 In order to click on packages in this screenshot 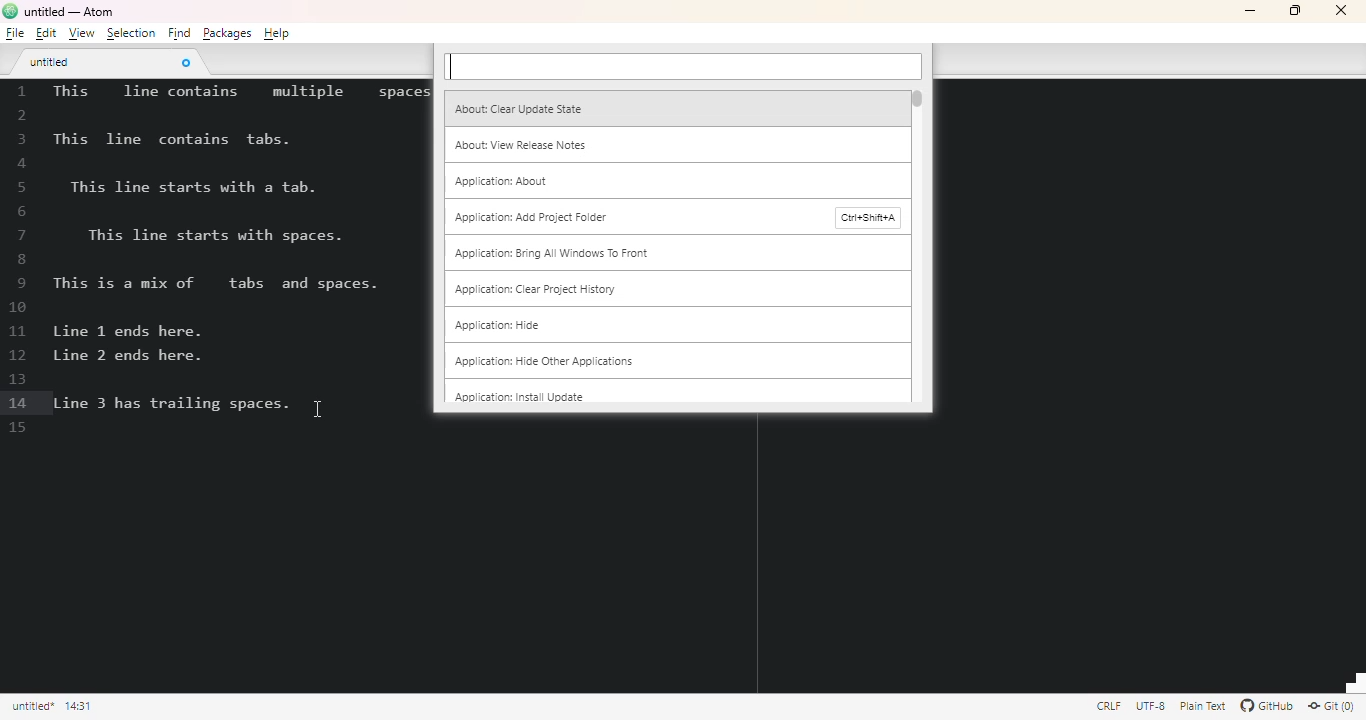, I will do `click(226, 33)`.